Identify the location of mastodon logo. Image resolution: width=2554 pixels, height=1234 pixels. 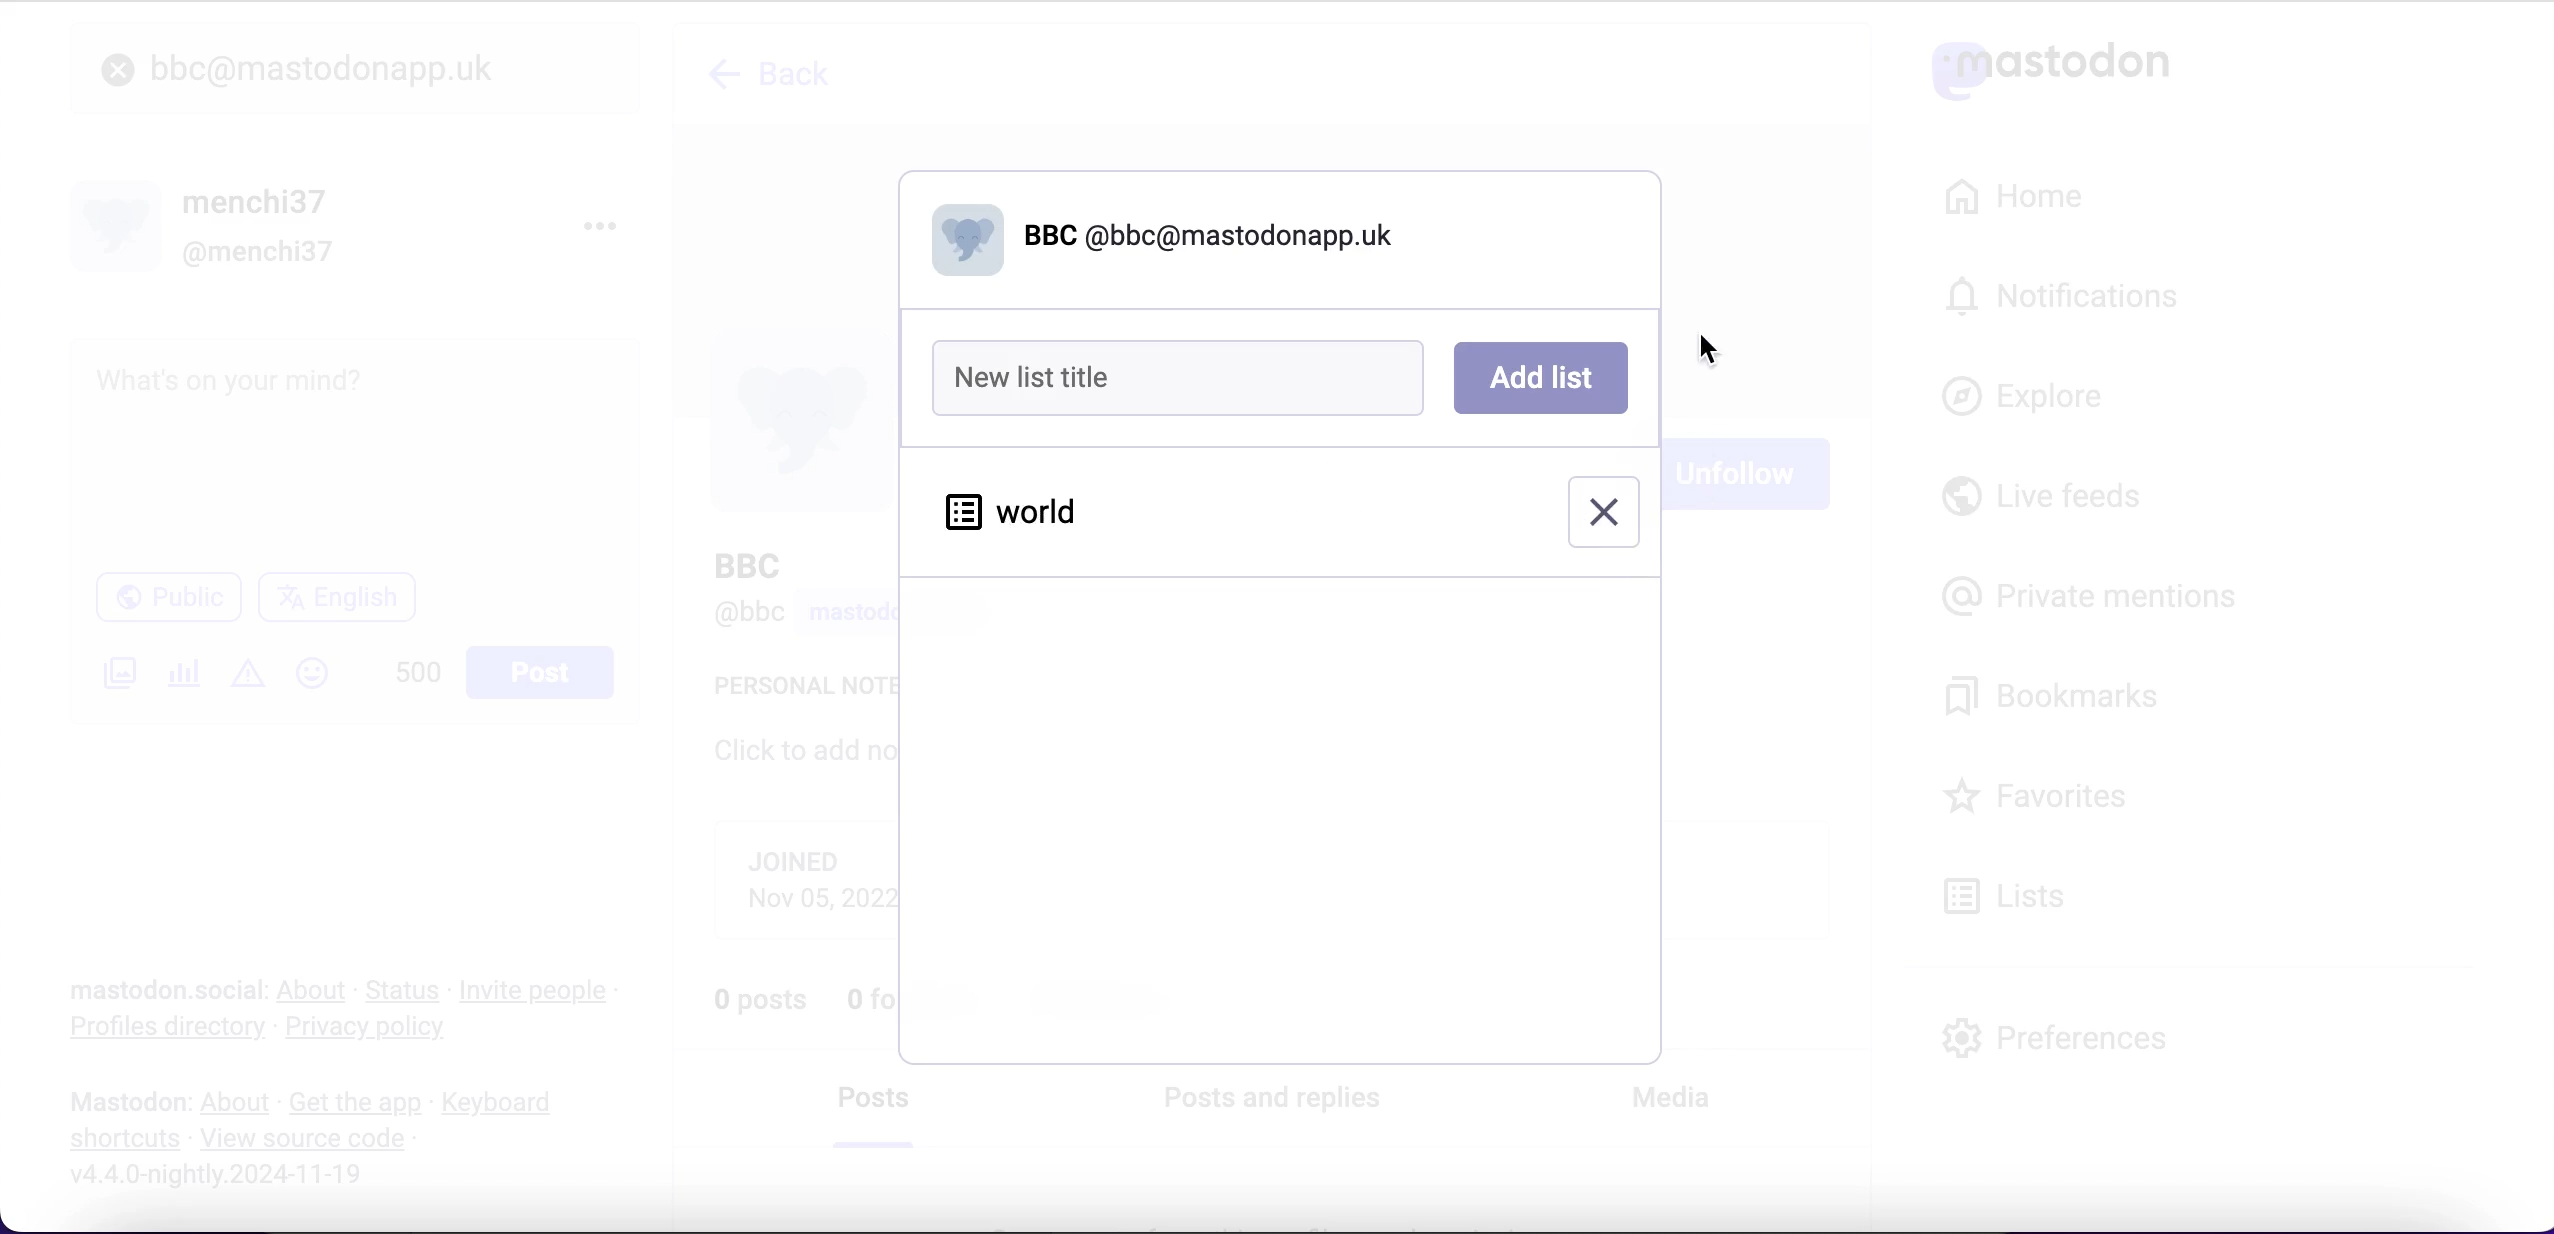
(2050, 65).